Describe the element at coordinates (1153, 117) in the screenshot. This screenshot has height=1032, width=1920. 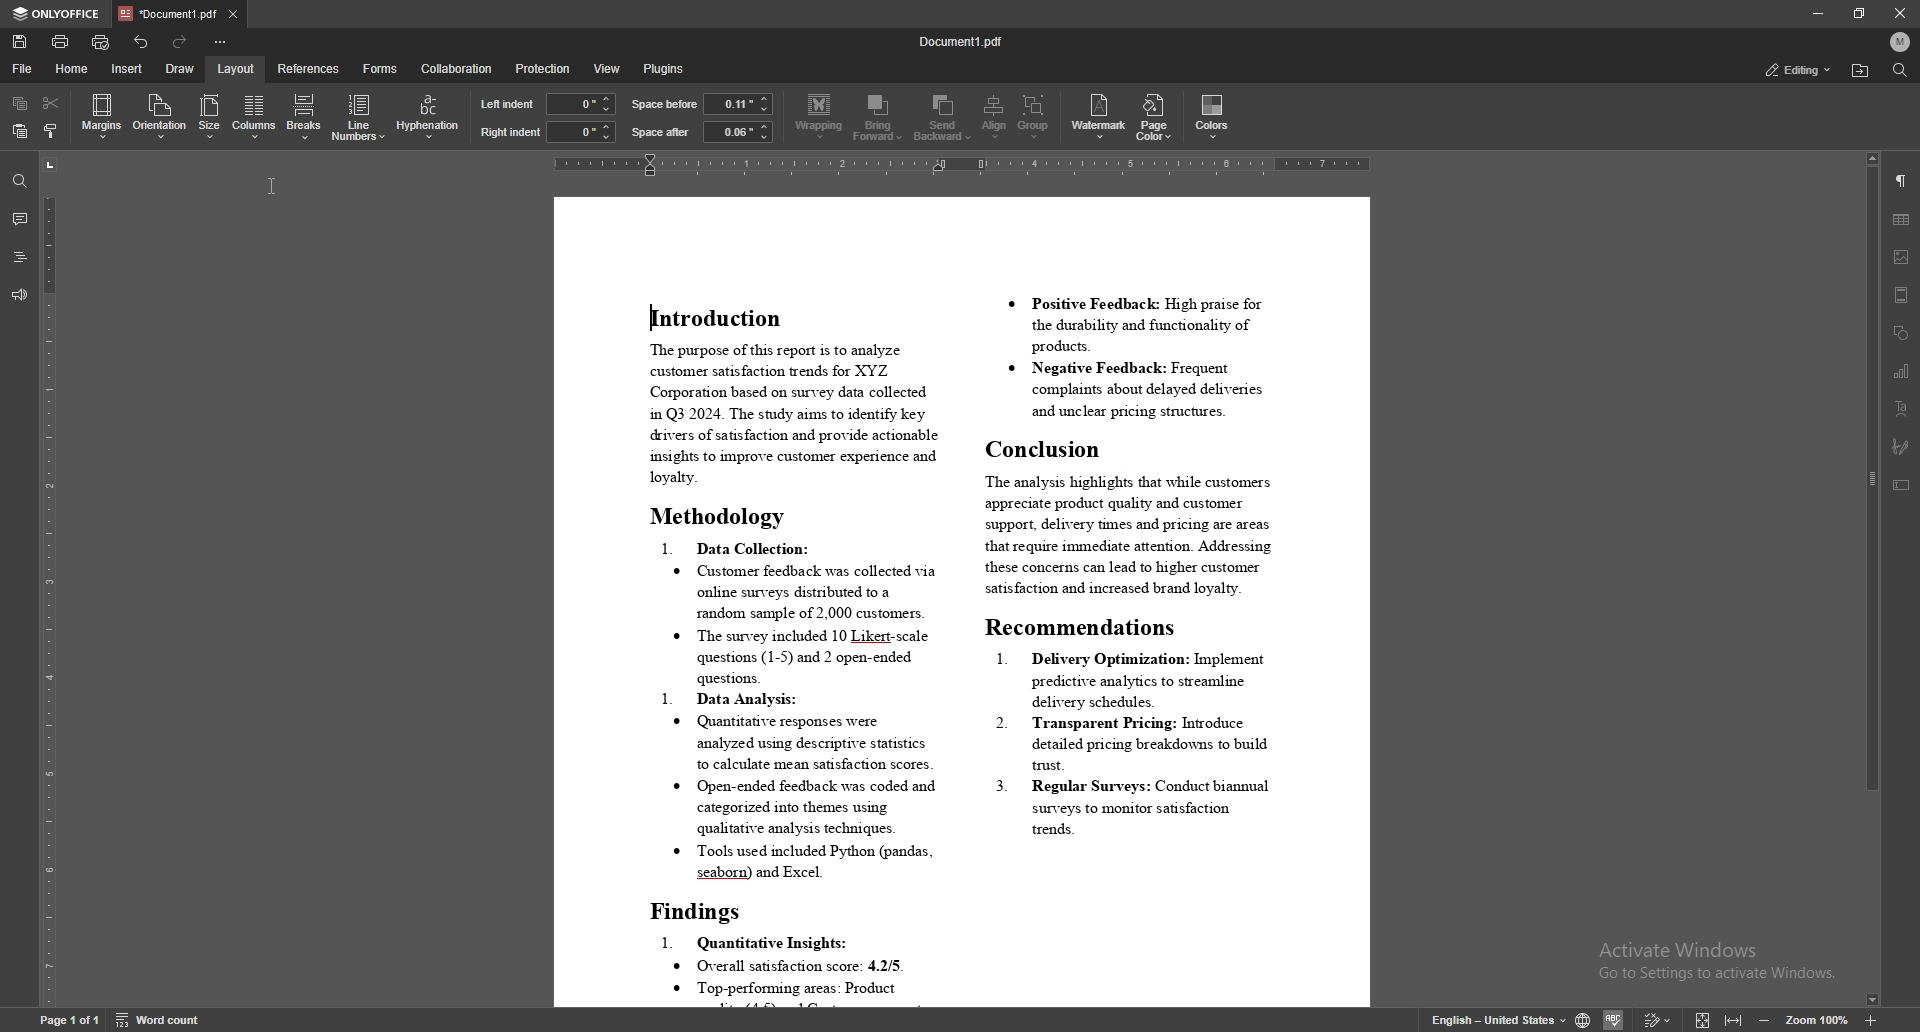
I see `page color` at that location.